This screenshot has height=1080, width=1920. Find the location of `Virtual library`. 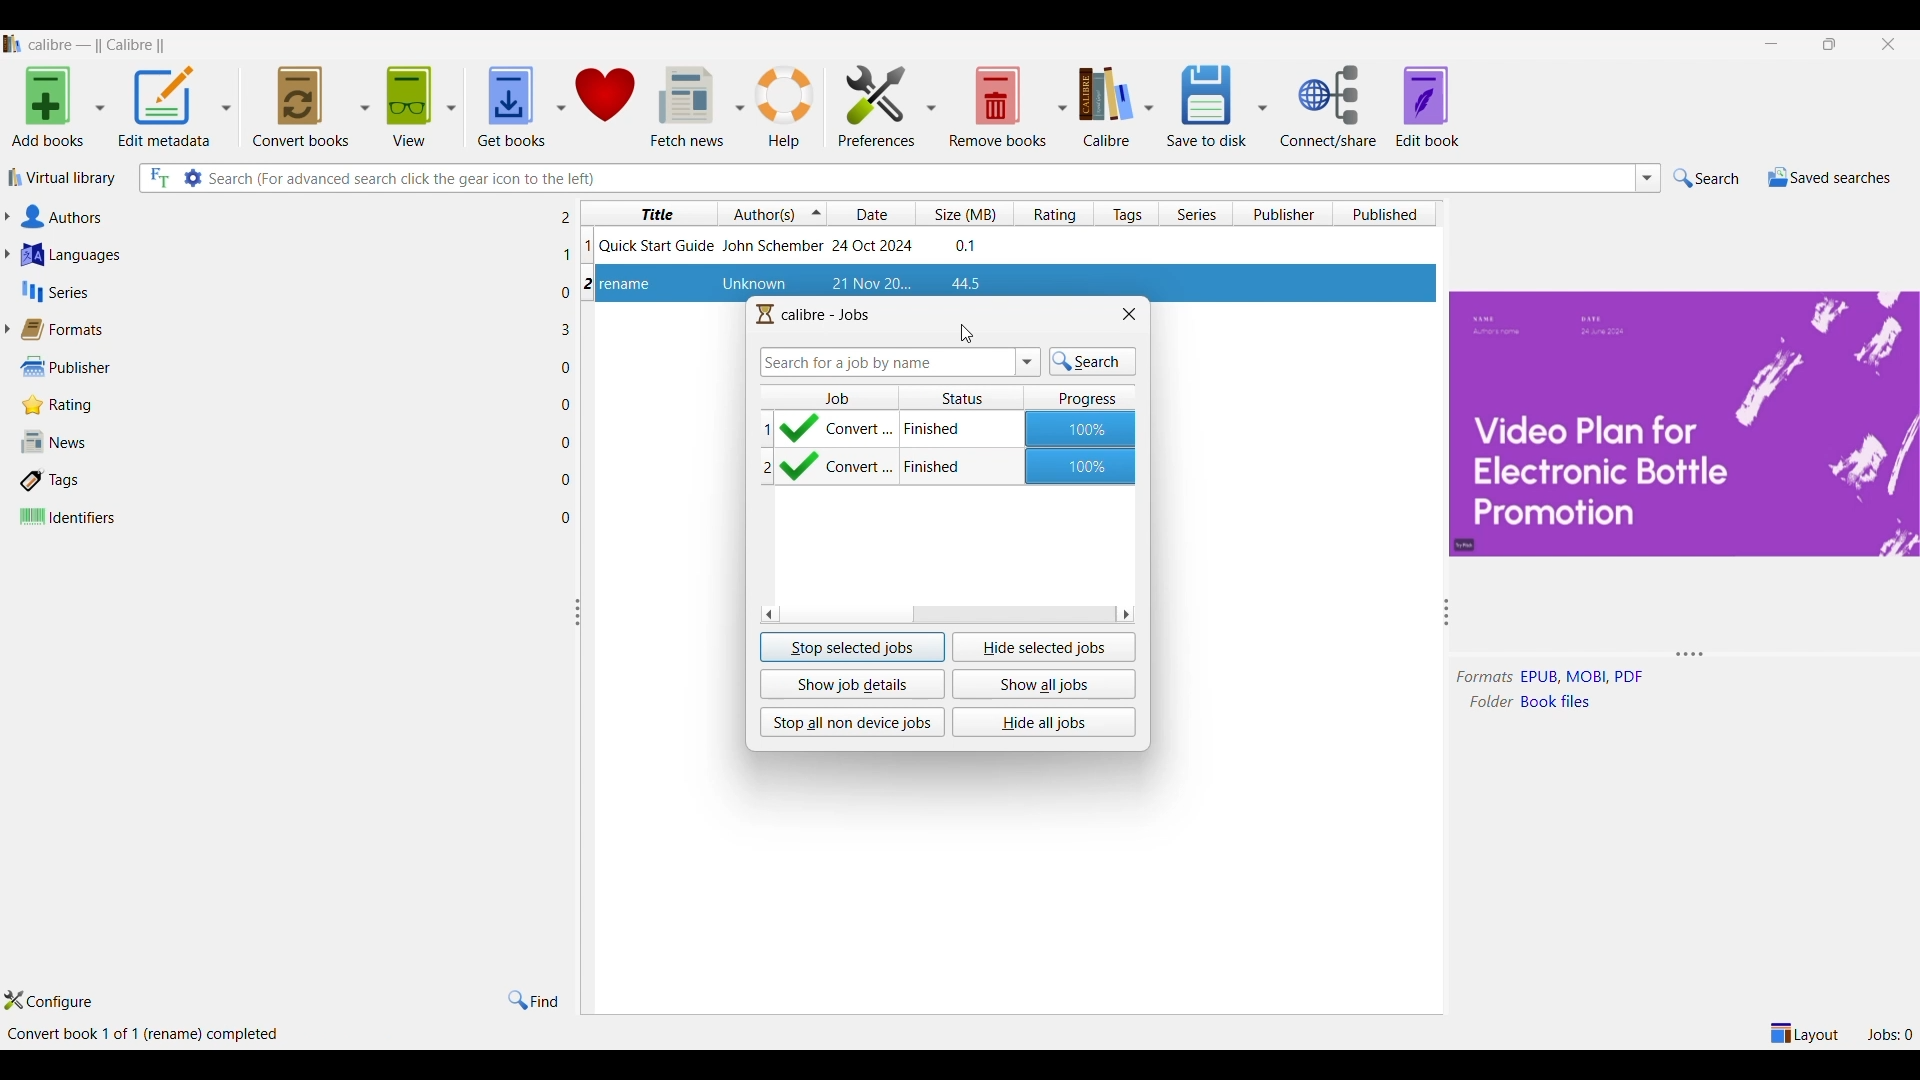

Virtual library is located at coordinates (62, 178).